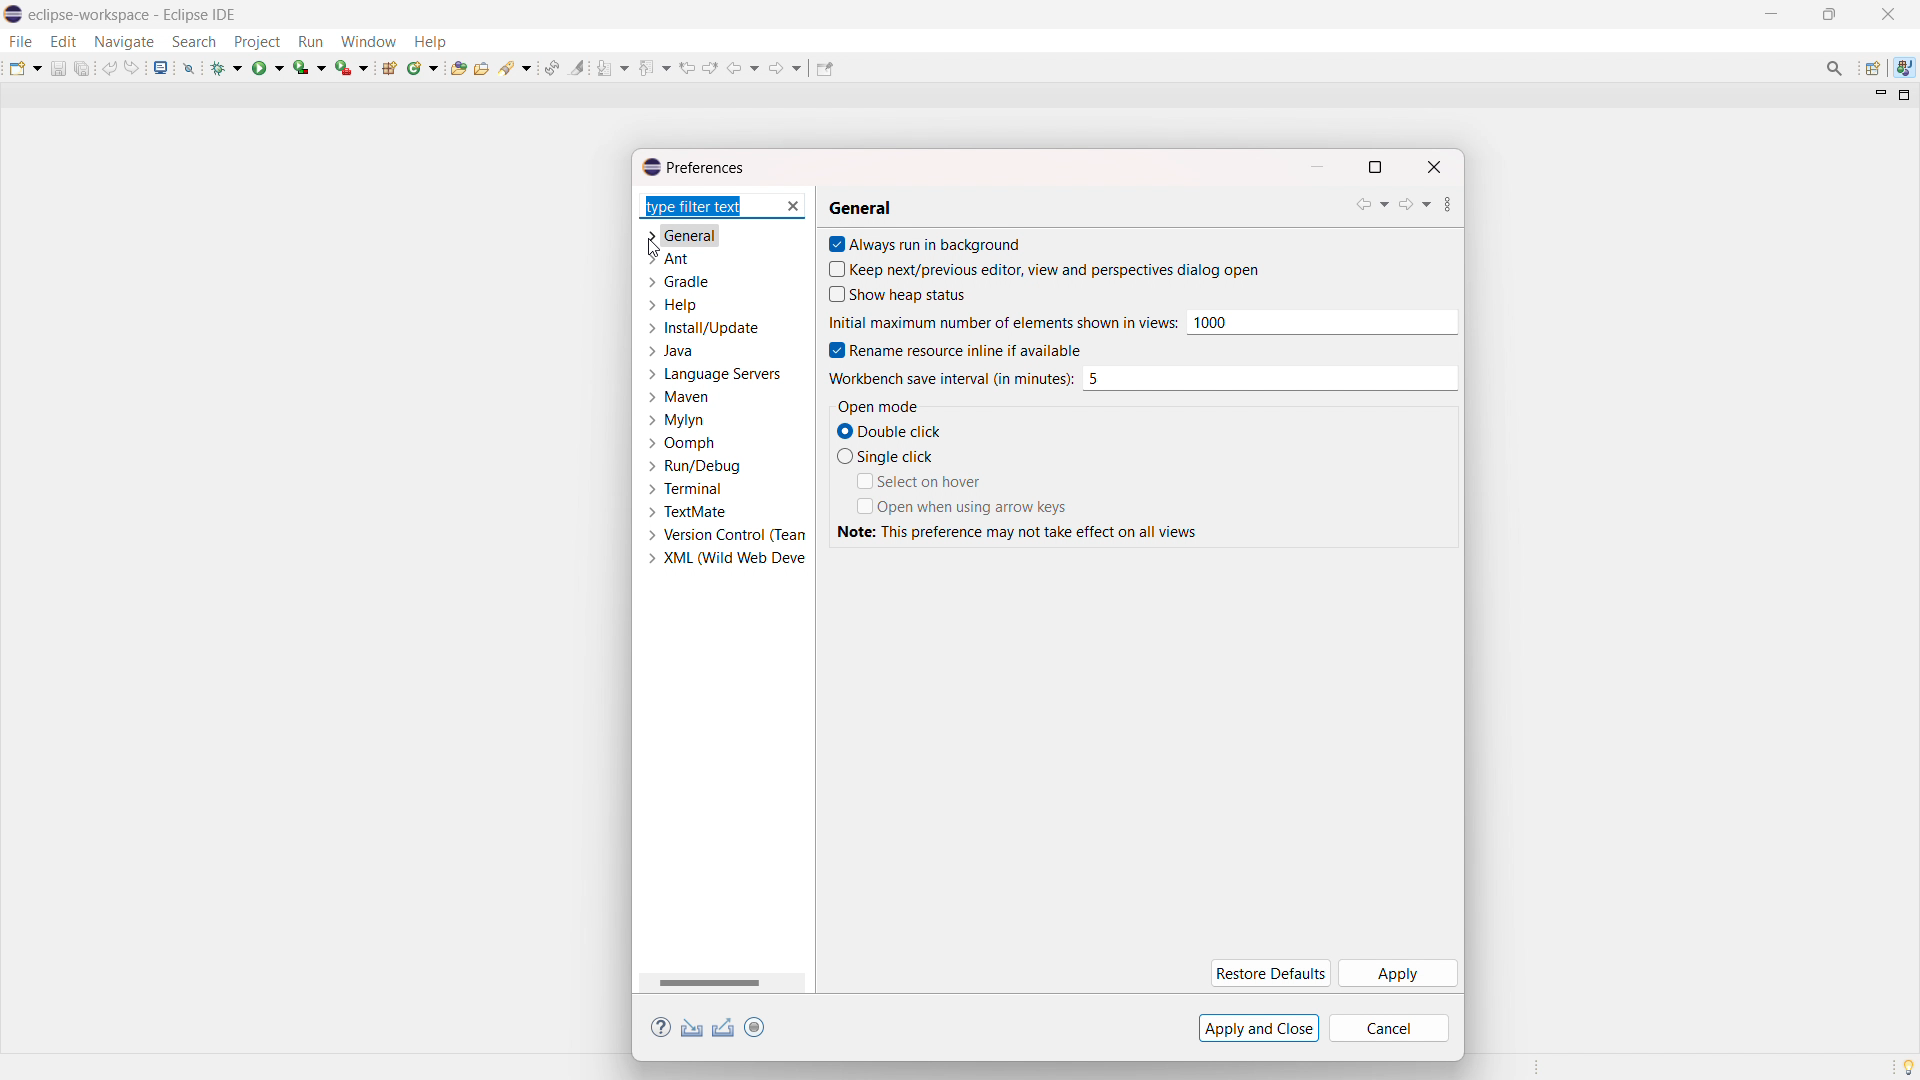 The image size is (1920, 1080). What do you see at coordinates (899, 456) in the screenshot?
I see `single click` at bounding box center [899, 456].